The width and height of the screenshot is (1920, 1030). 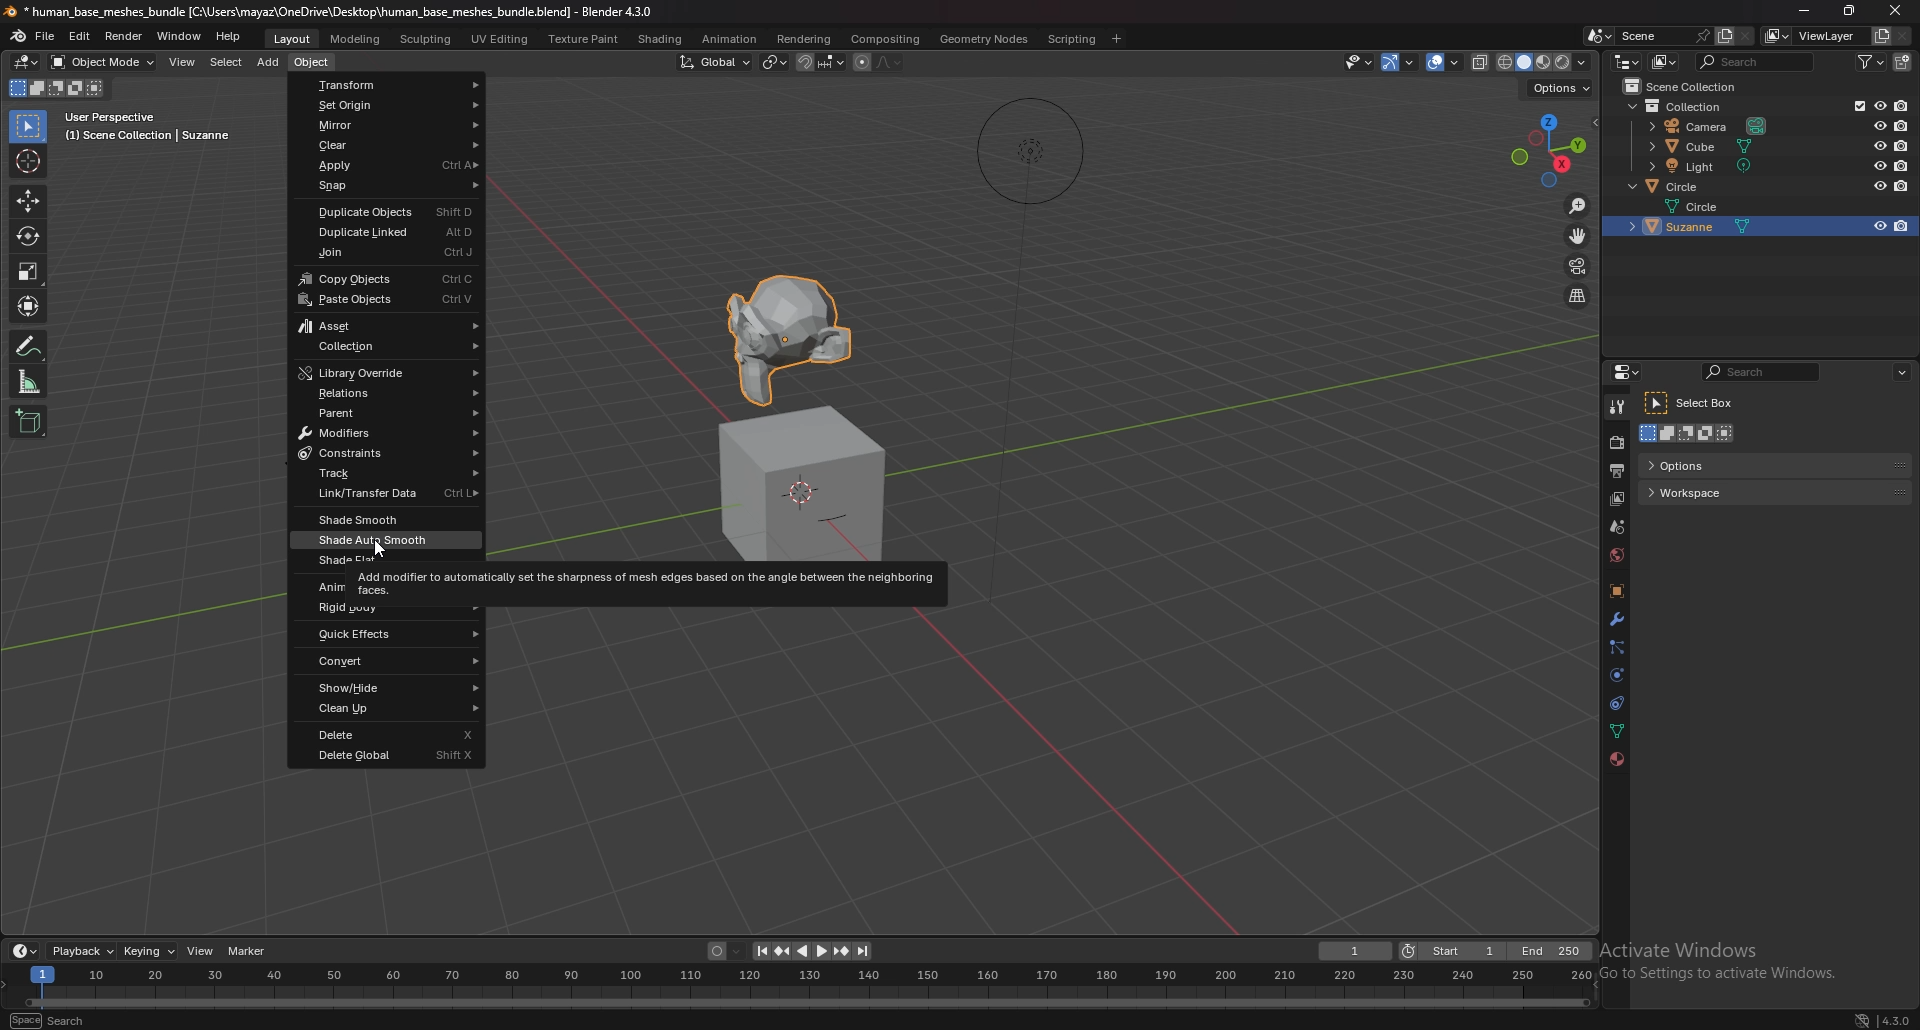 What do you see at coordinates (314, 61) in the screenshot?
I see `object` at bounding box center [314, 61].